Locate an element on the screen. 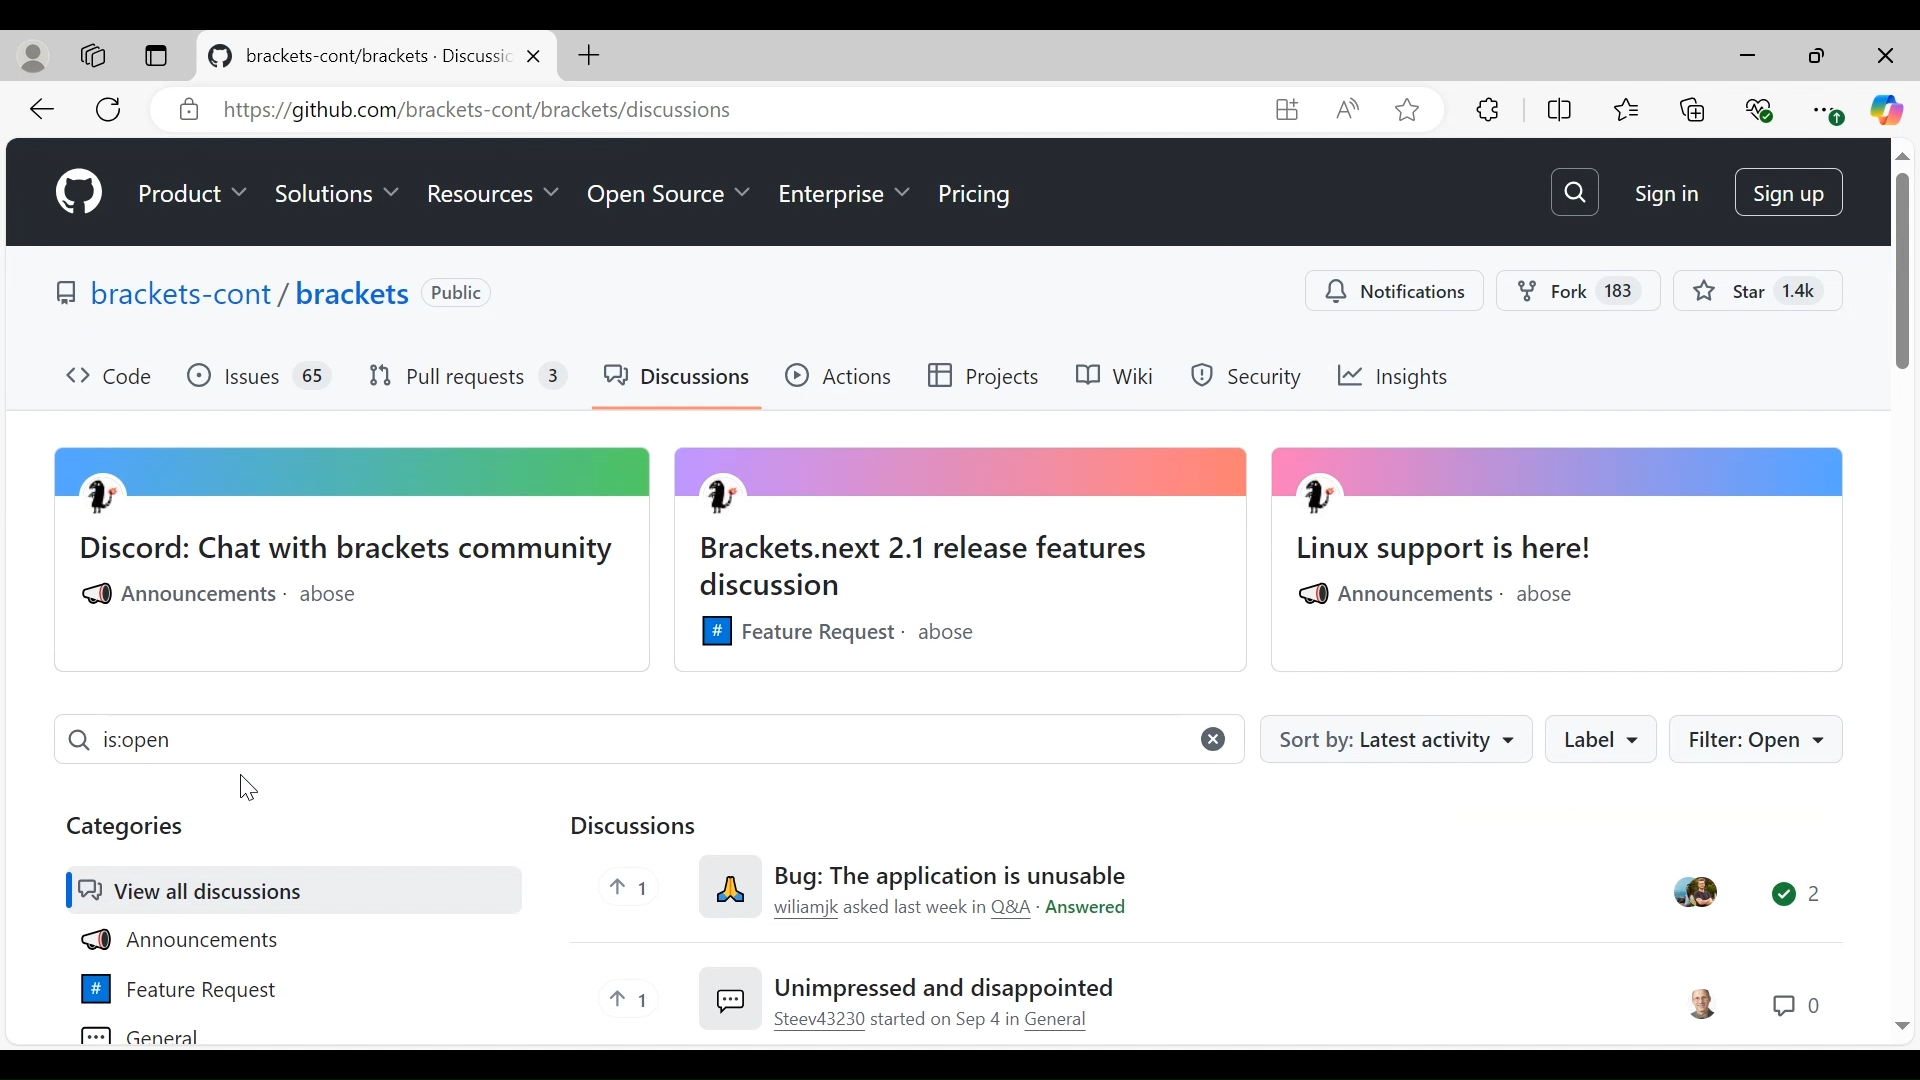 This screenshot has height=1080, width=1920. Announcements is located at coordinates (290, 938).